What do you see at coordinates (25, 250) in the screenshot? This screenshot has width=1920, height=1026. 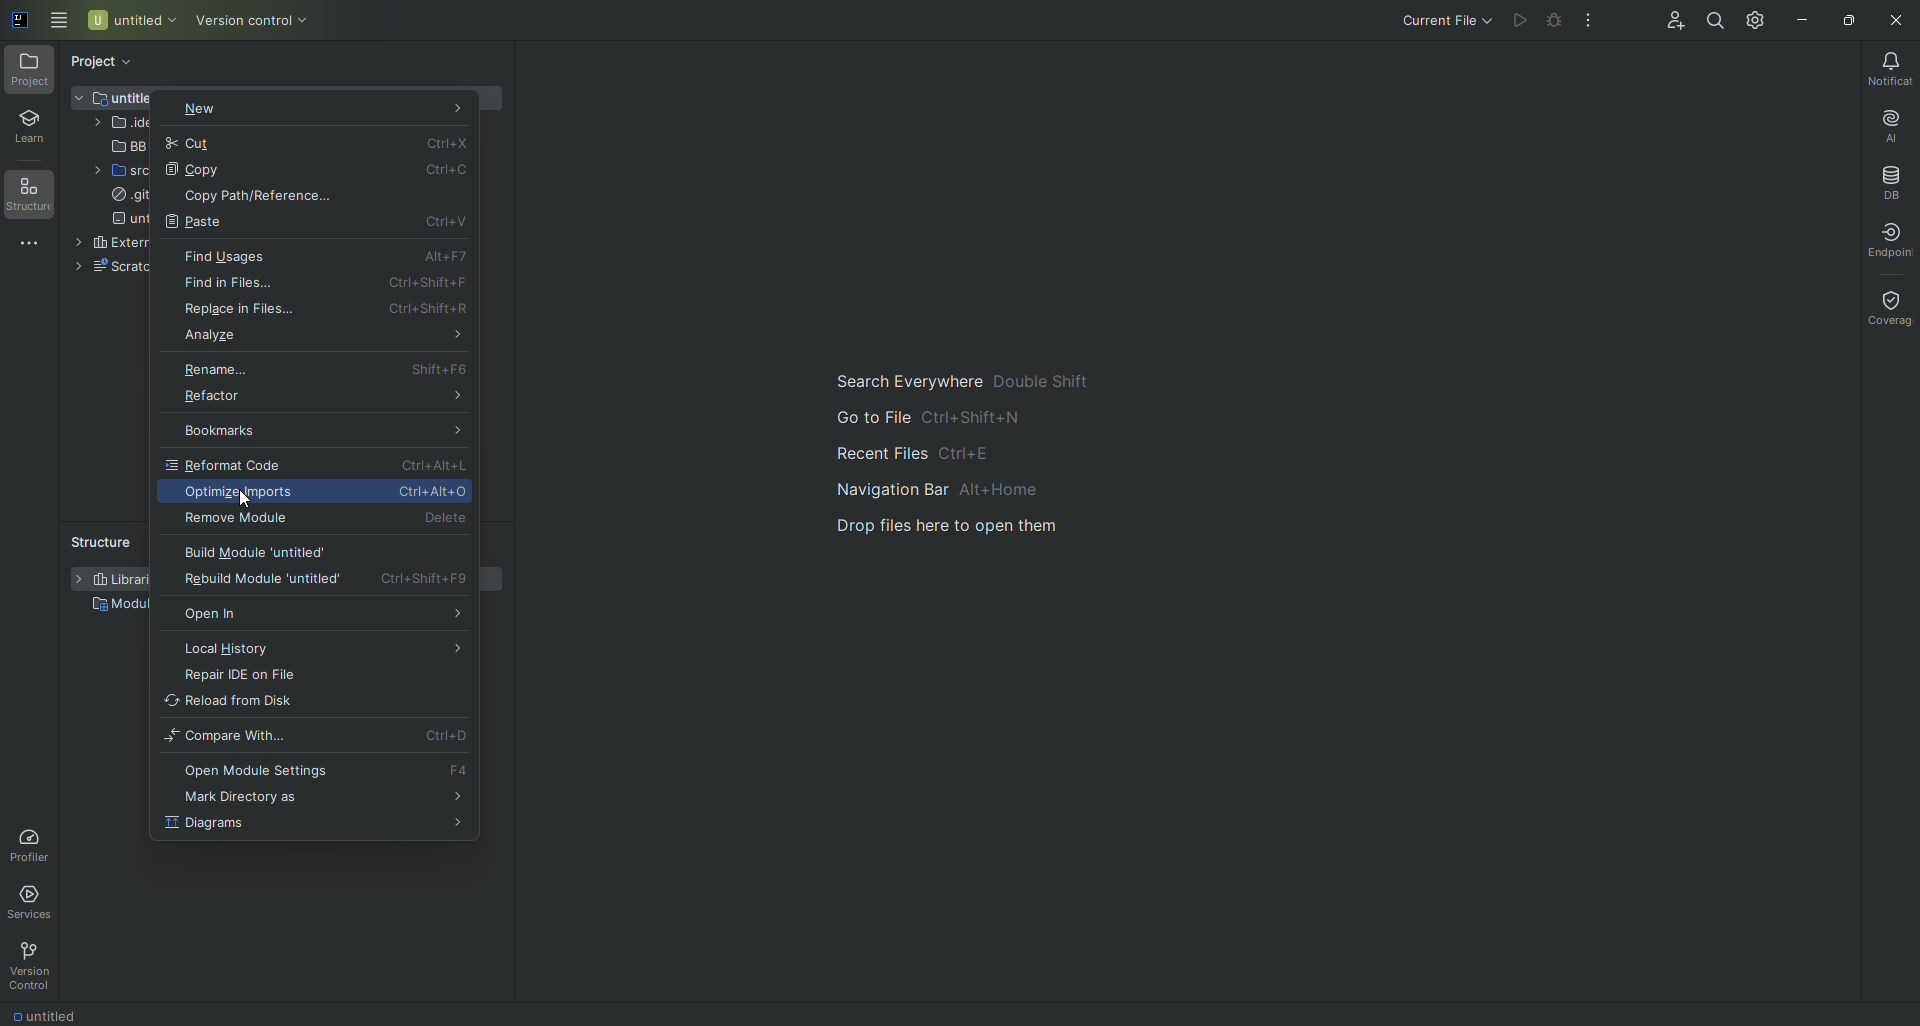 I see `More Tools` at bounding box center [25, 250].